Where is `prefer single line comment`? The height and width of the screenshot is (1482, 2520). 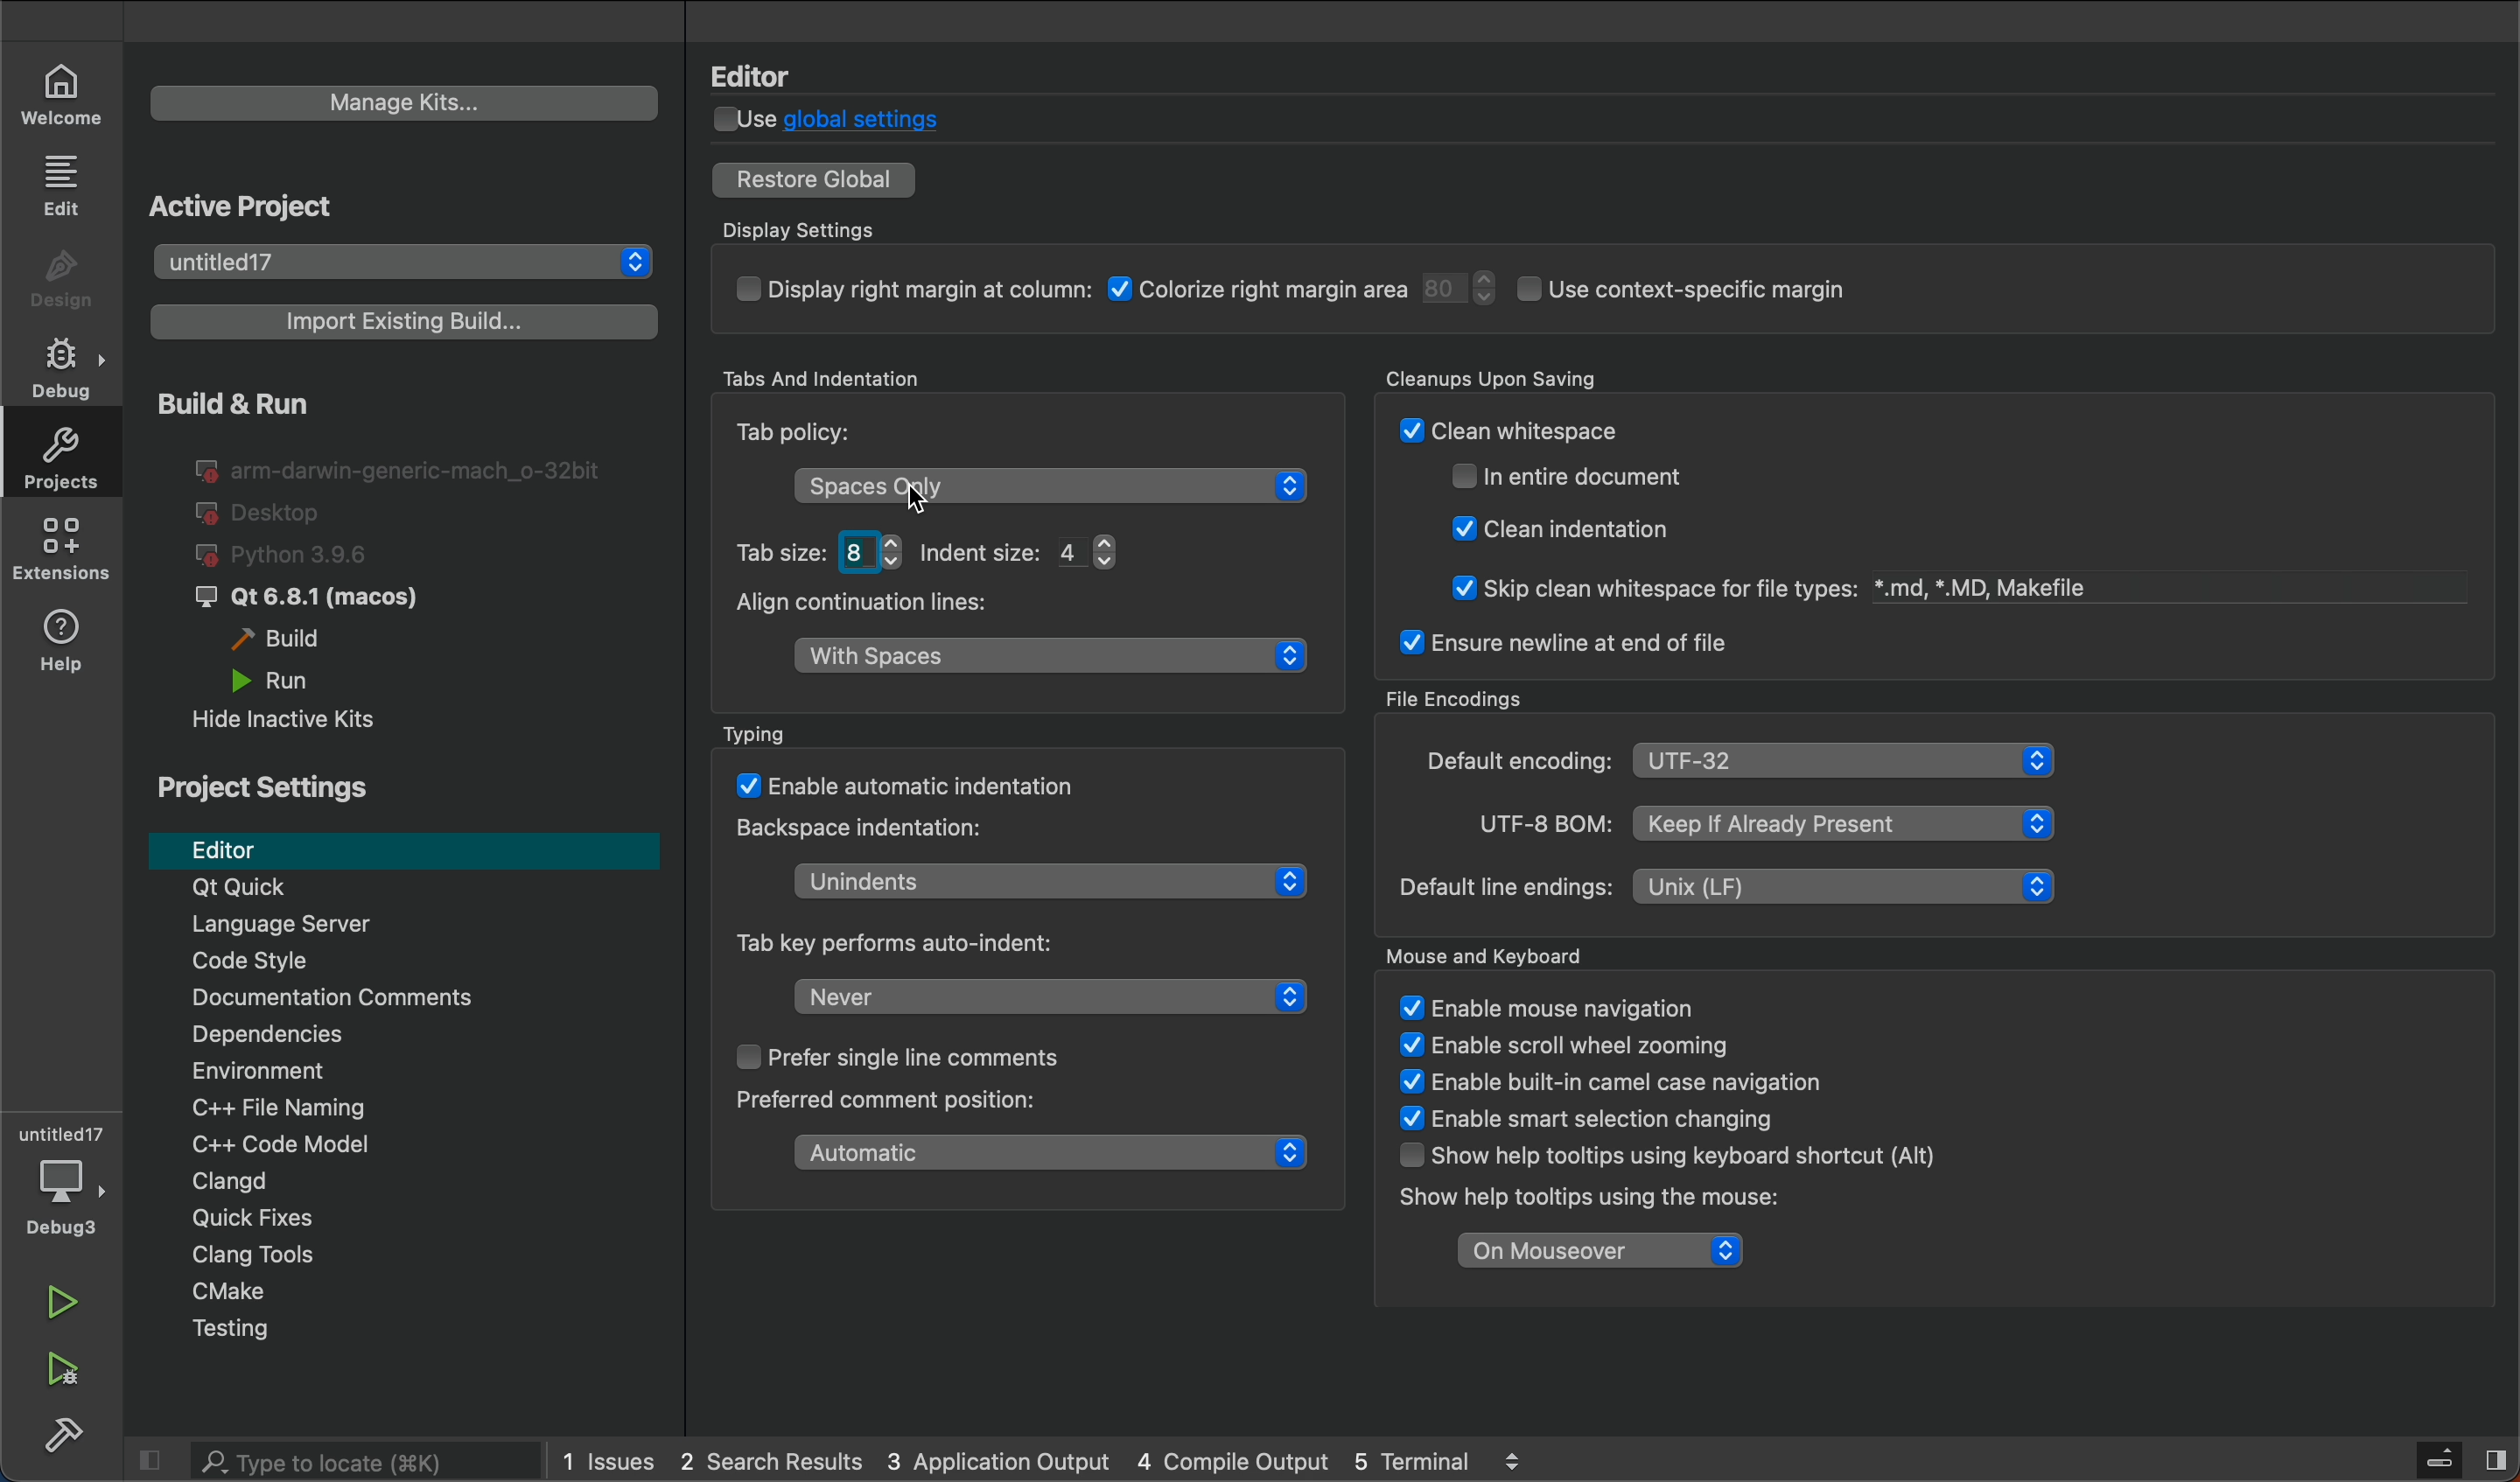
prefer single line comment is located at coordinates (895, 1062).